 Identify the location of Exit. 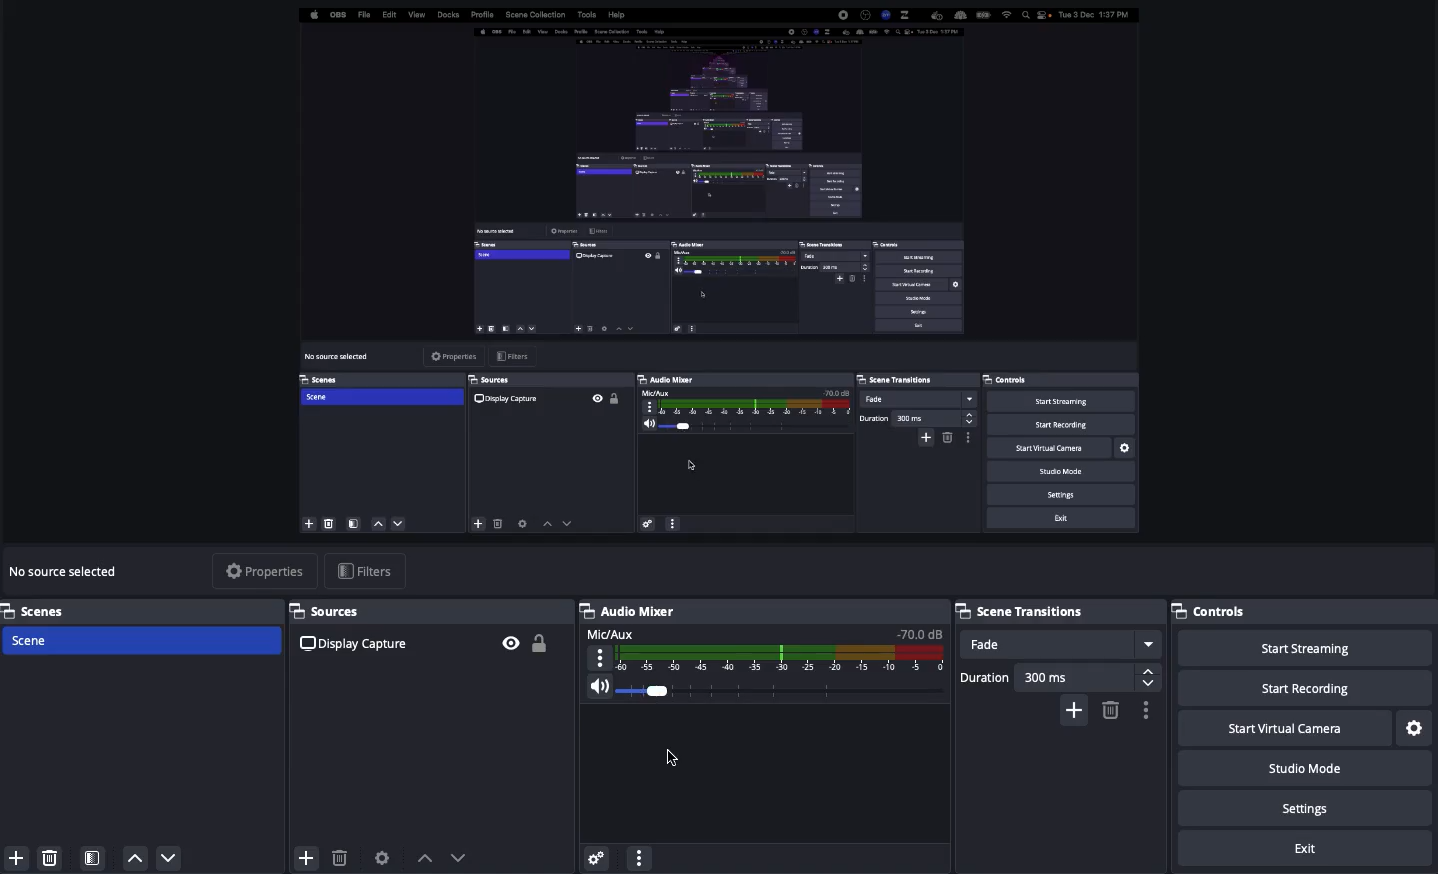
(1308, 849).